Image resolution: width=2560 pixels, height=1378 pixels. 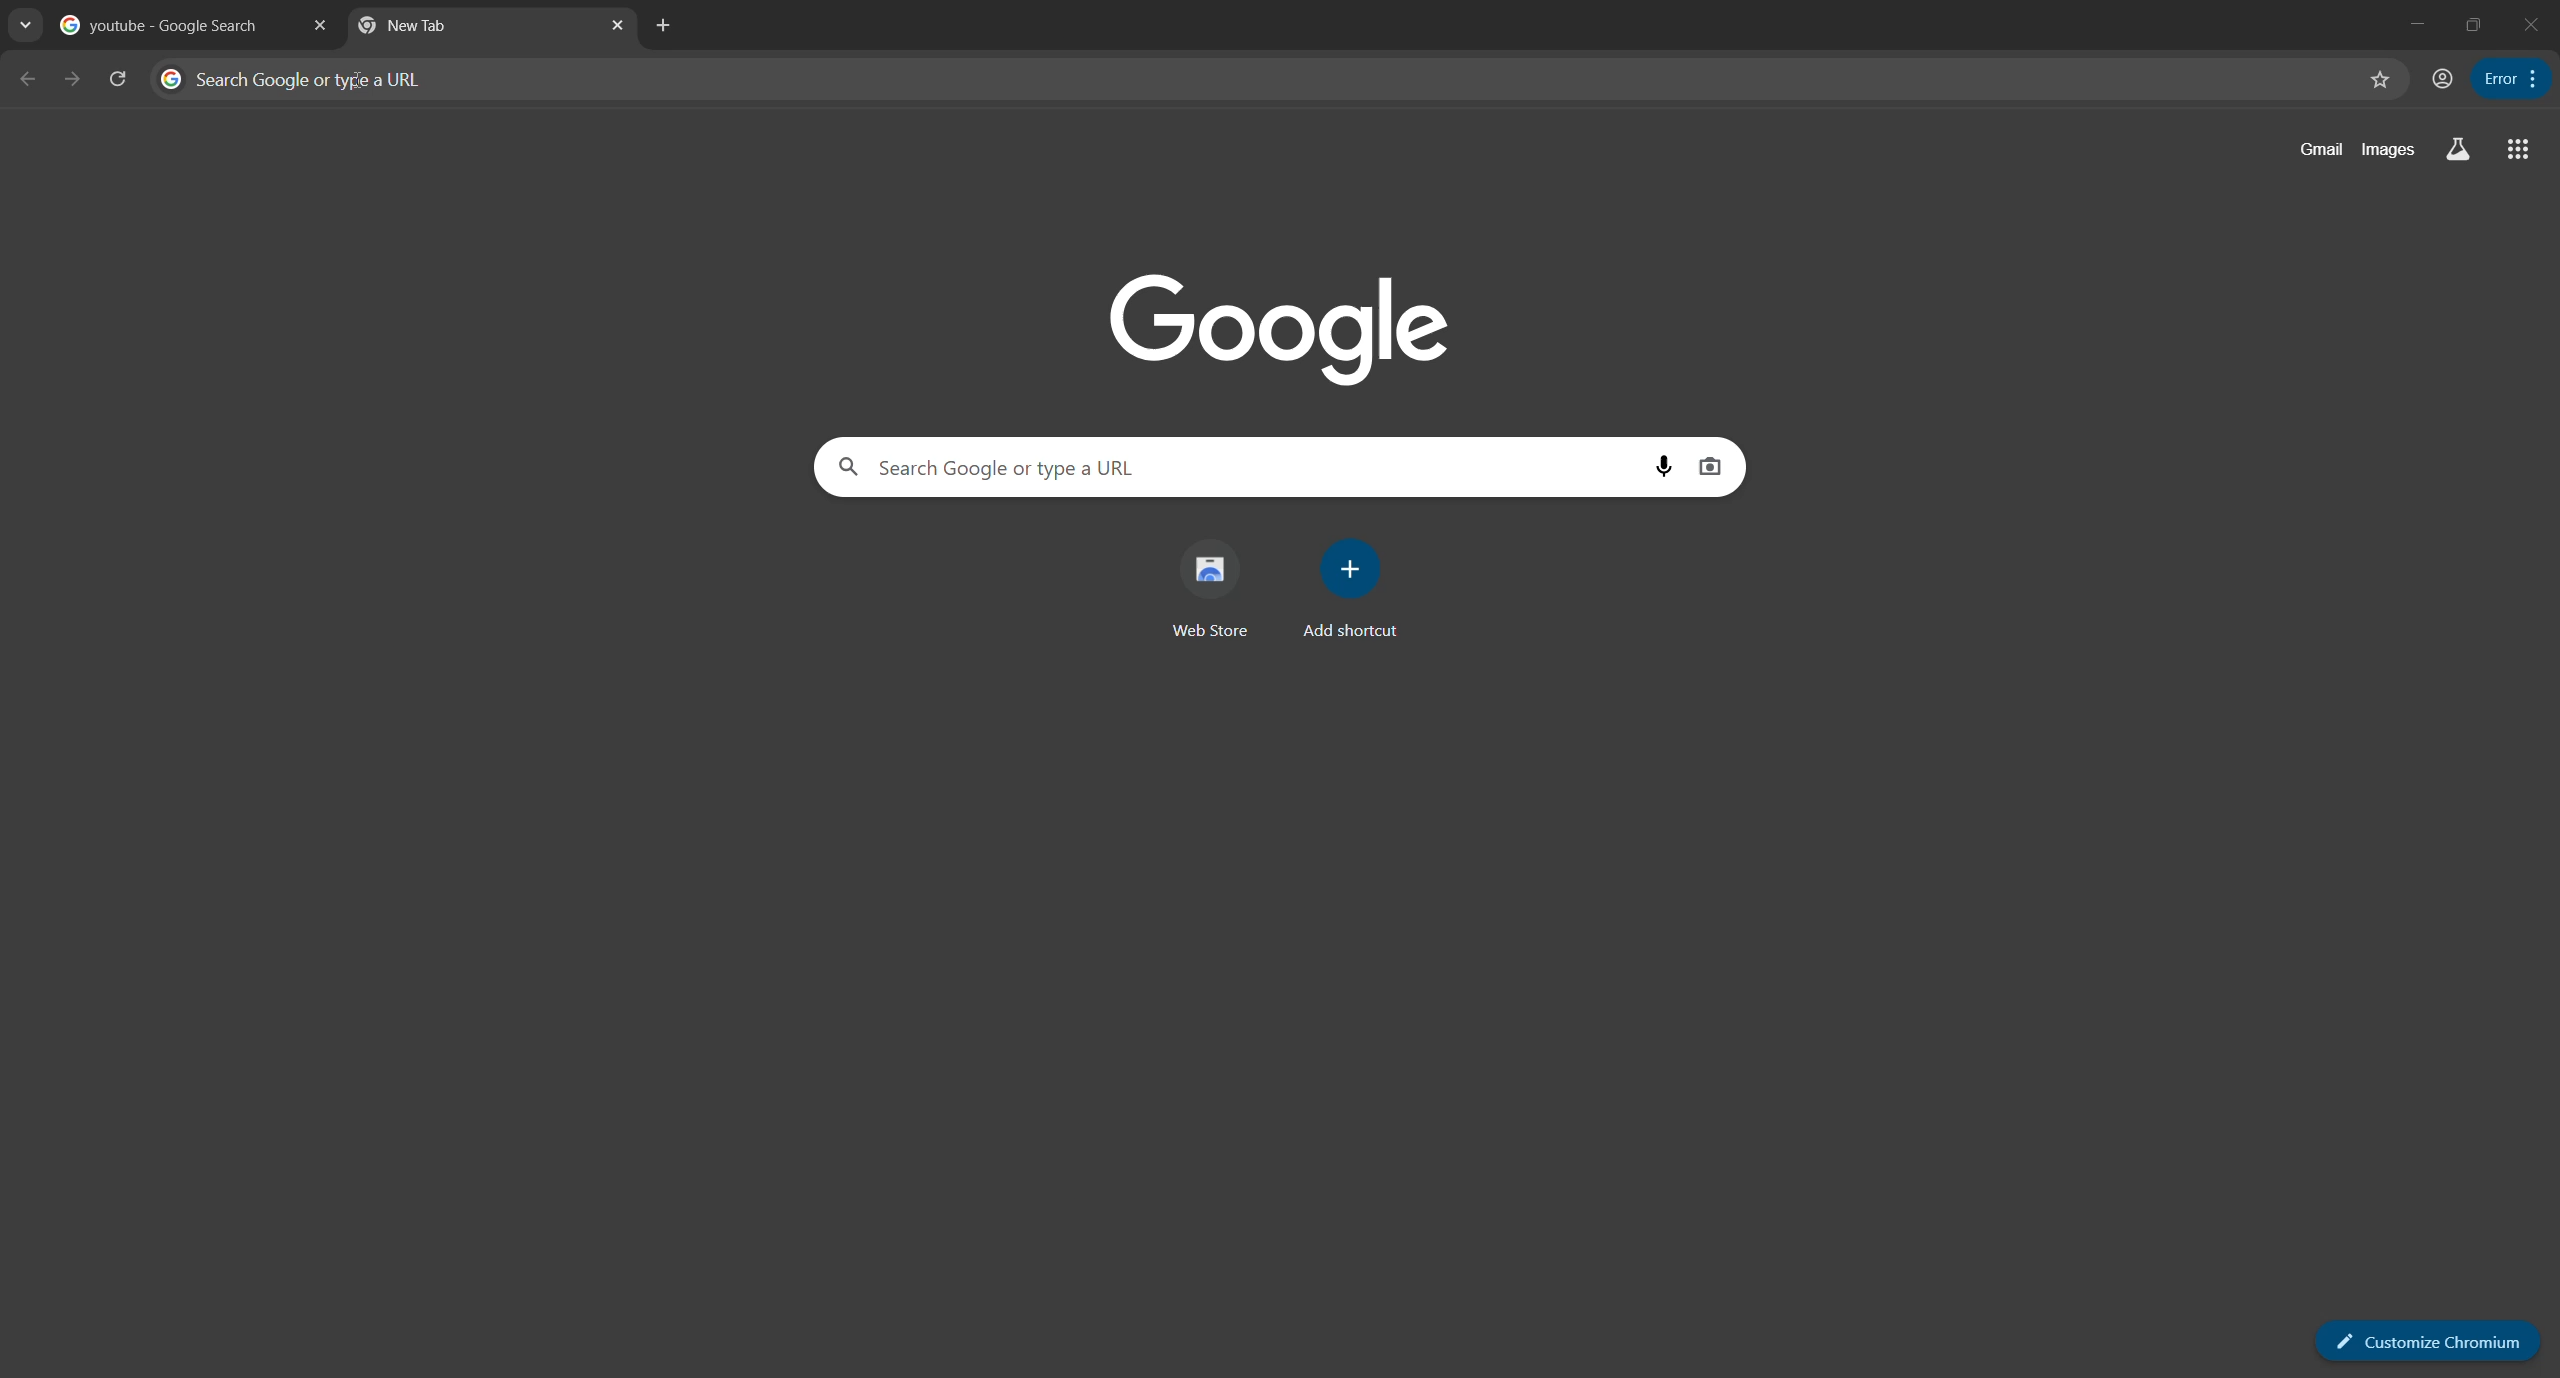 I want to click on close app, so click(x=2533, y=27).